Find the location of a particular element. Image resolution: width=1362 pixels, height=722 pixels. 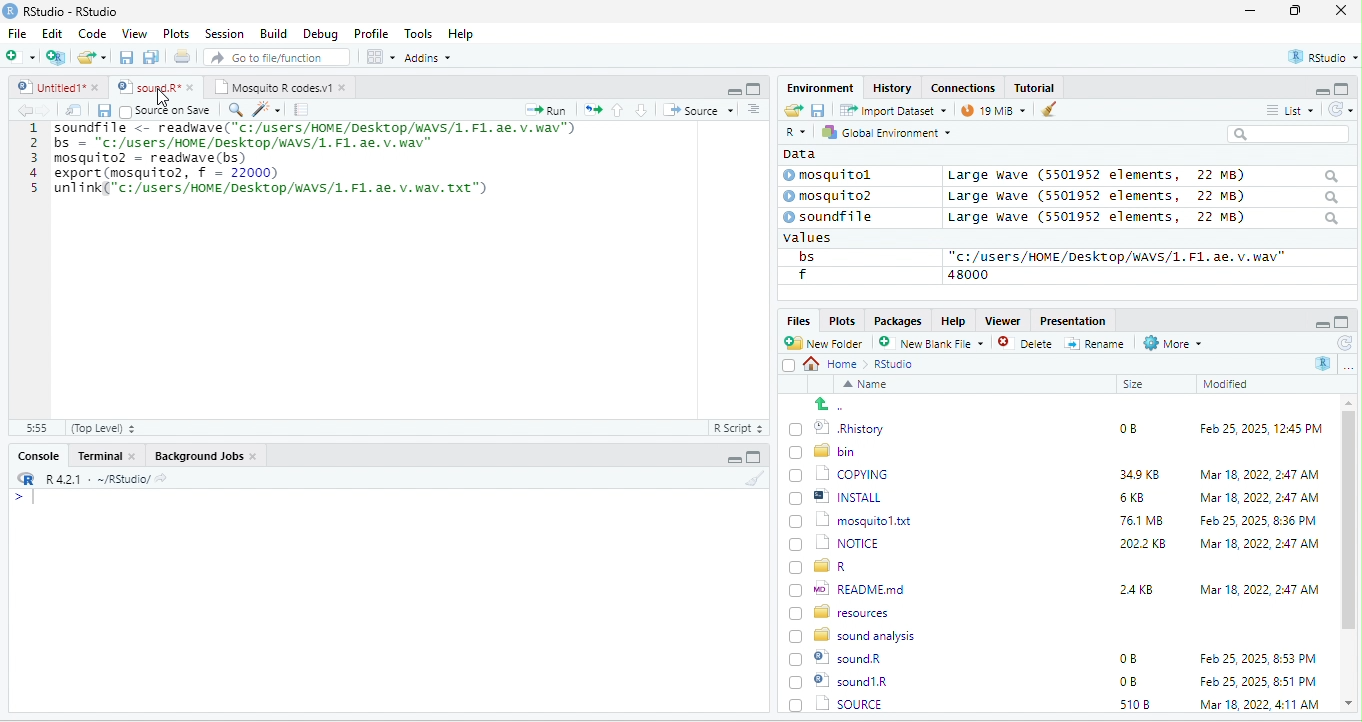

values is located at coordinates (818, 238).